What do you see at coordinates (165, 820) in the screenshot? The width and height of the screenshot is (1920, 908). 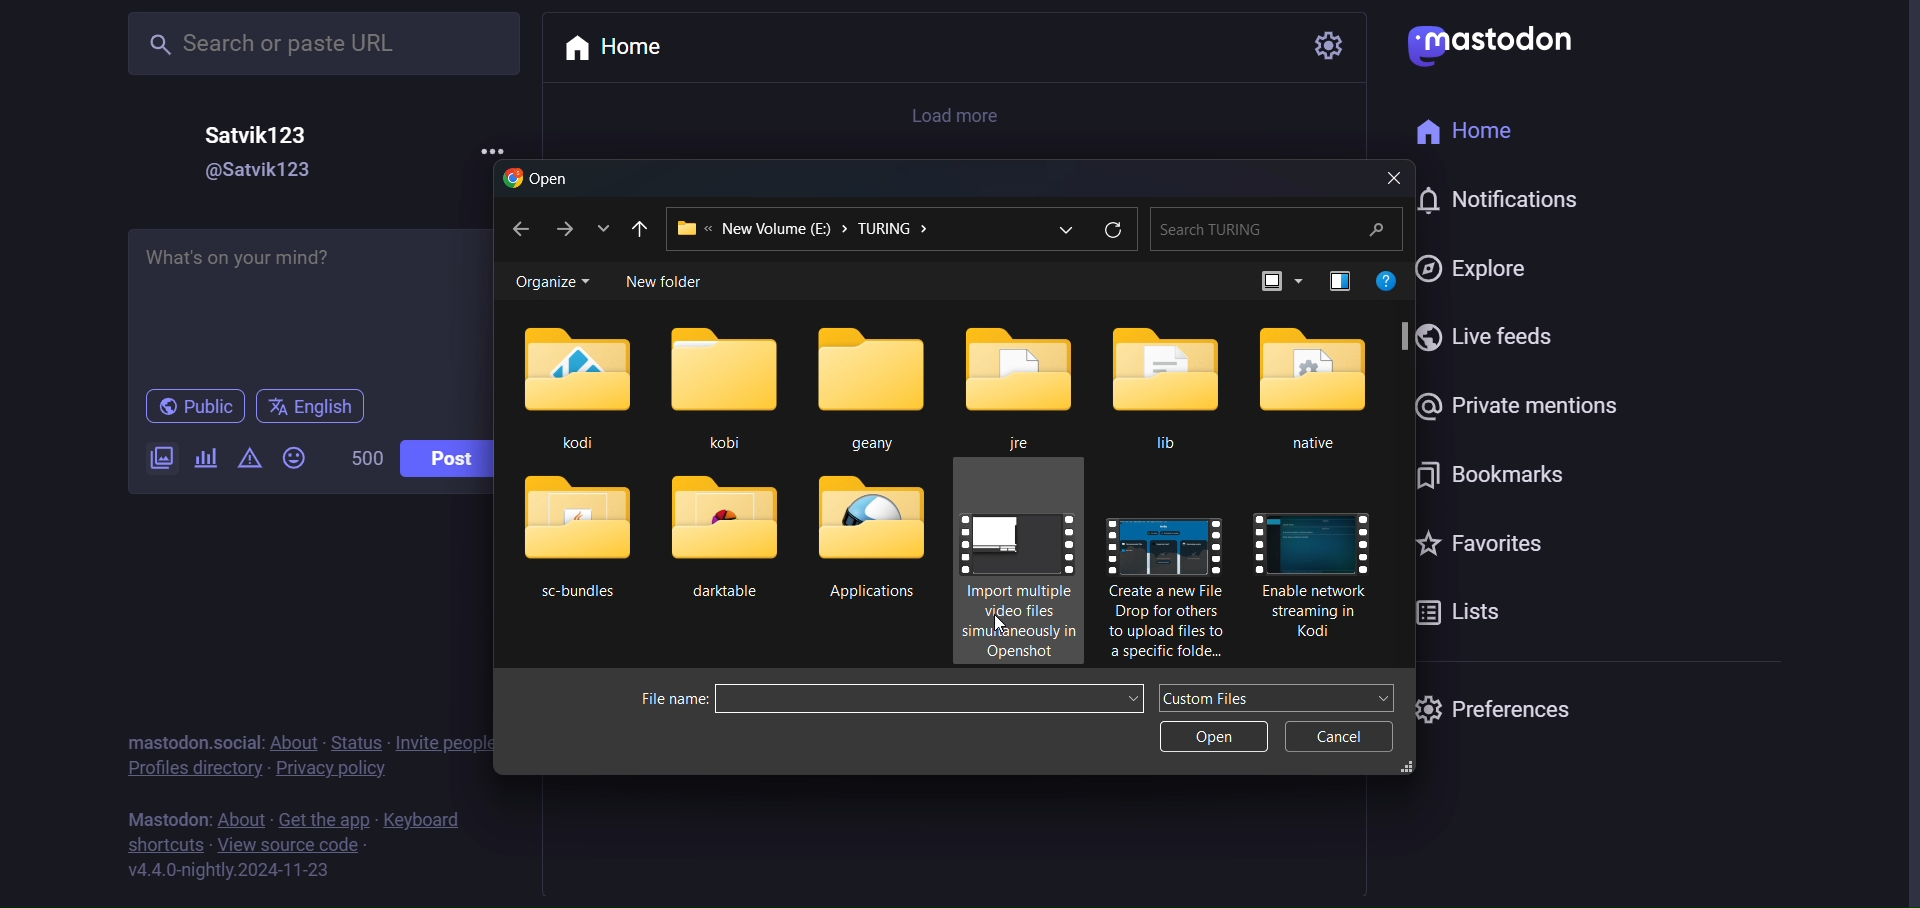 I see `mastodon` at bounding box center [165, 820].